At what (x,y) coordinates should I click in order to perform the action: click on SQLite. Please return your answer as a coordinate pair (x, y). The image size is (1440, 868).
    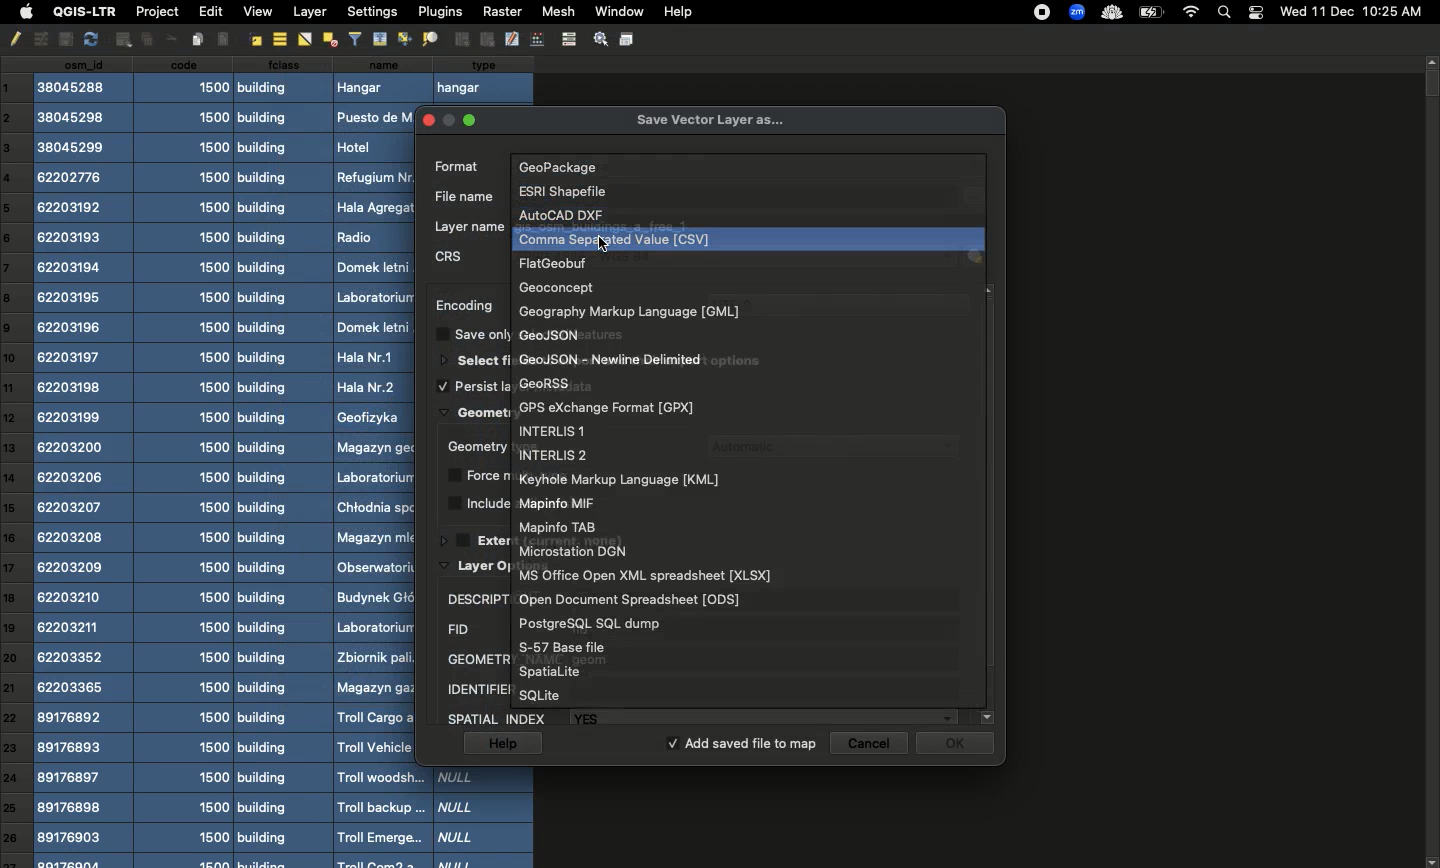
    Looking at the image, I should click on (543, 693).